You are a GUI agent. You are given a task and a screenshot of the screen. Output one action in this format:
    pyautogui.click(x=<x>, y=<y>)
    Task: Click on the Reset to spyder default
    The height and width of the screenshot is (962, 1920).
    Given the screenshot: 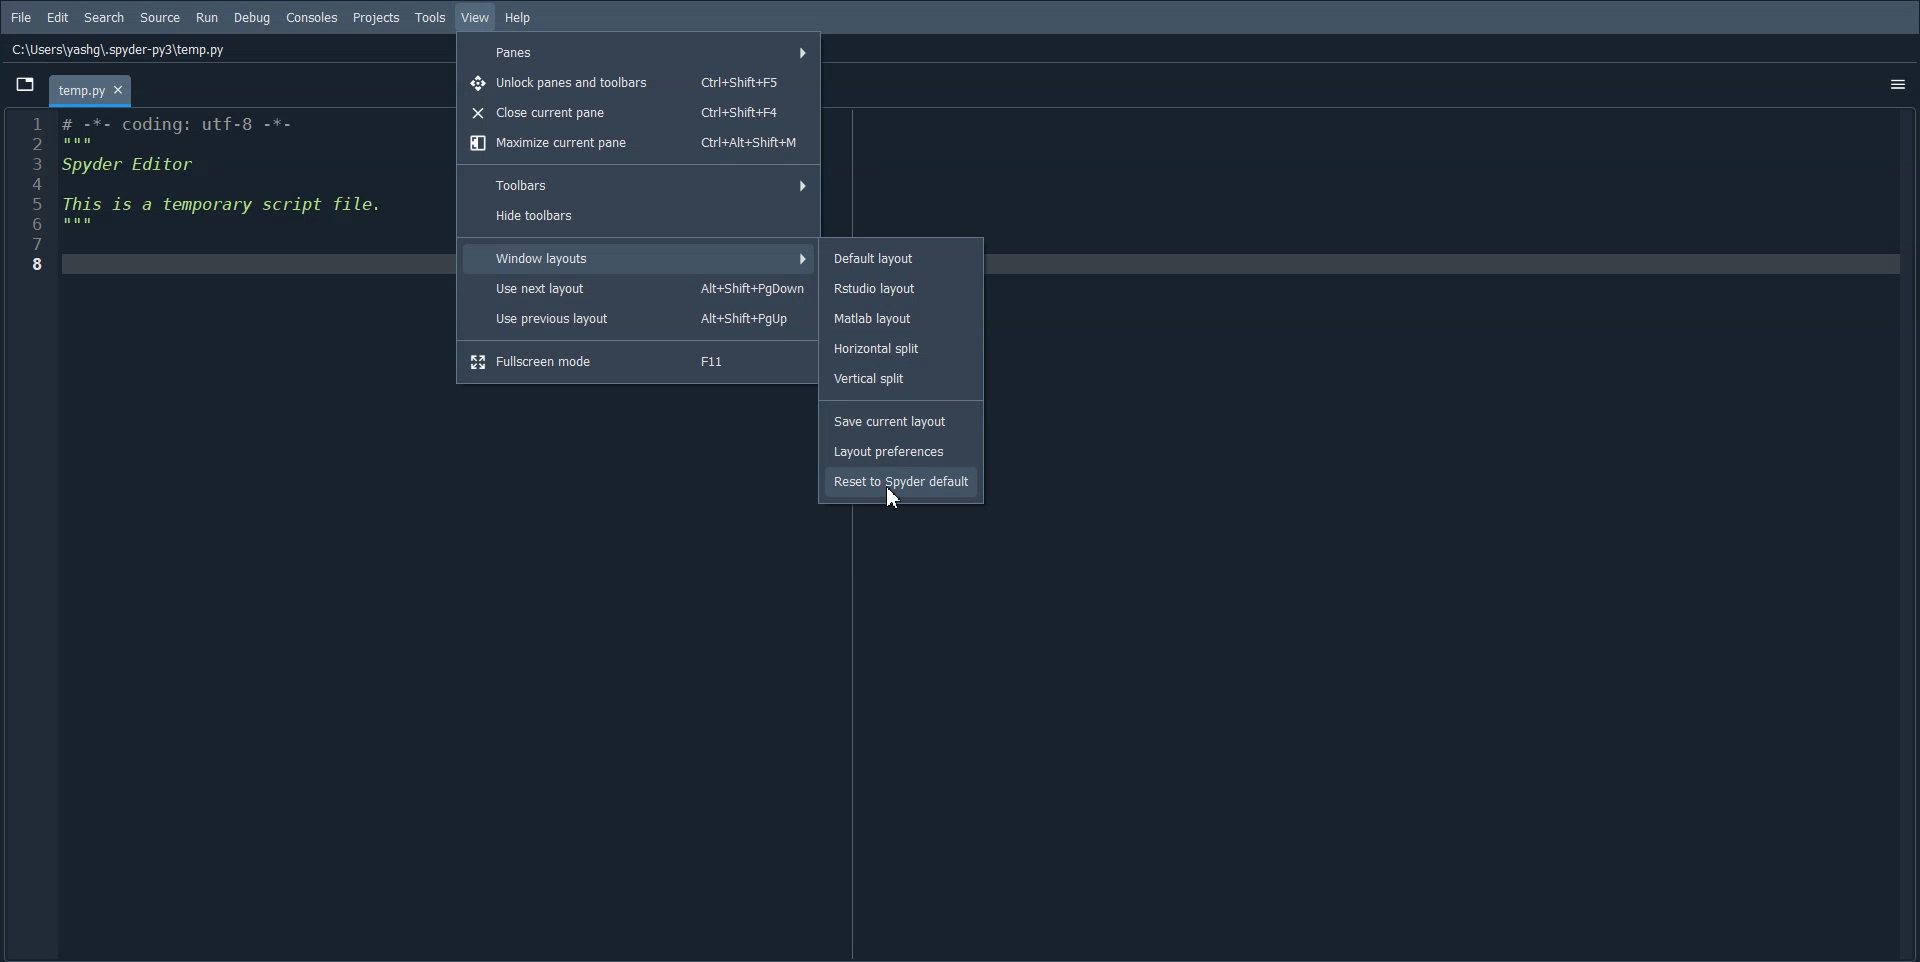 What is the action you would take?
    pyautogui.click(x=900, y=481)
    